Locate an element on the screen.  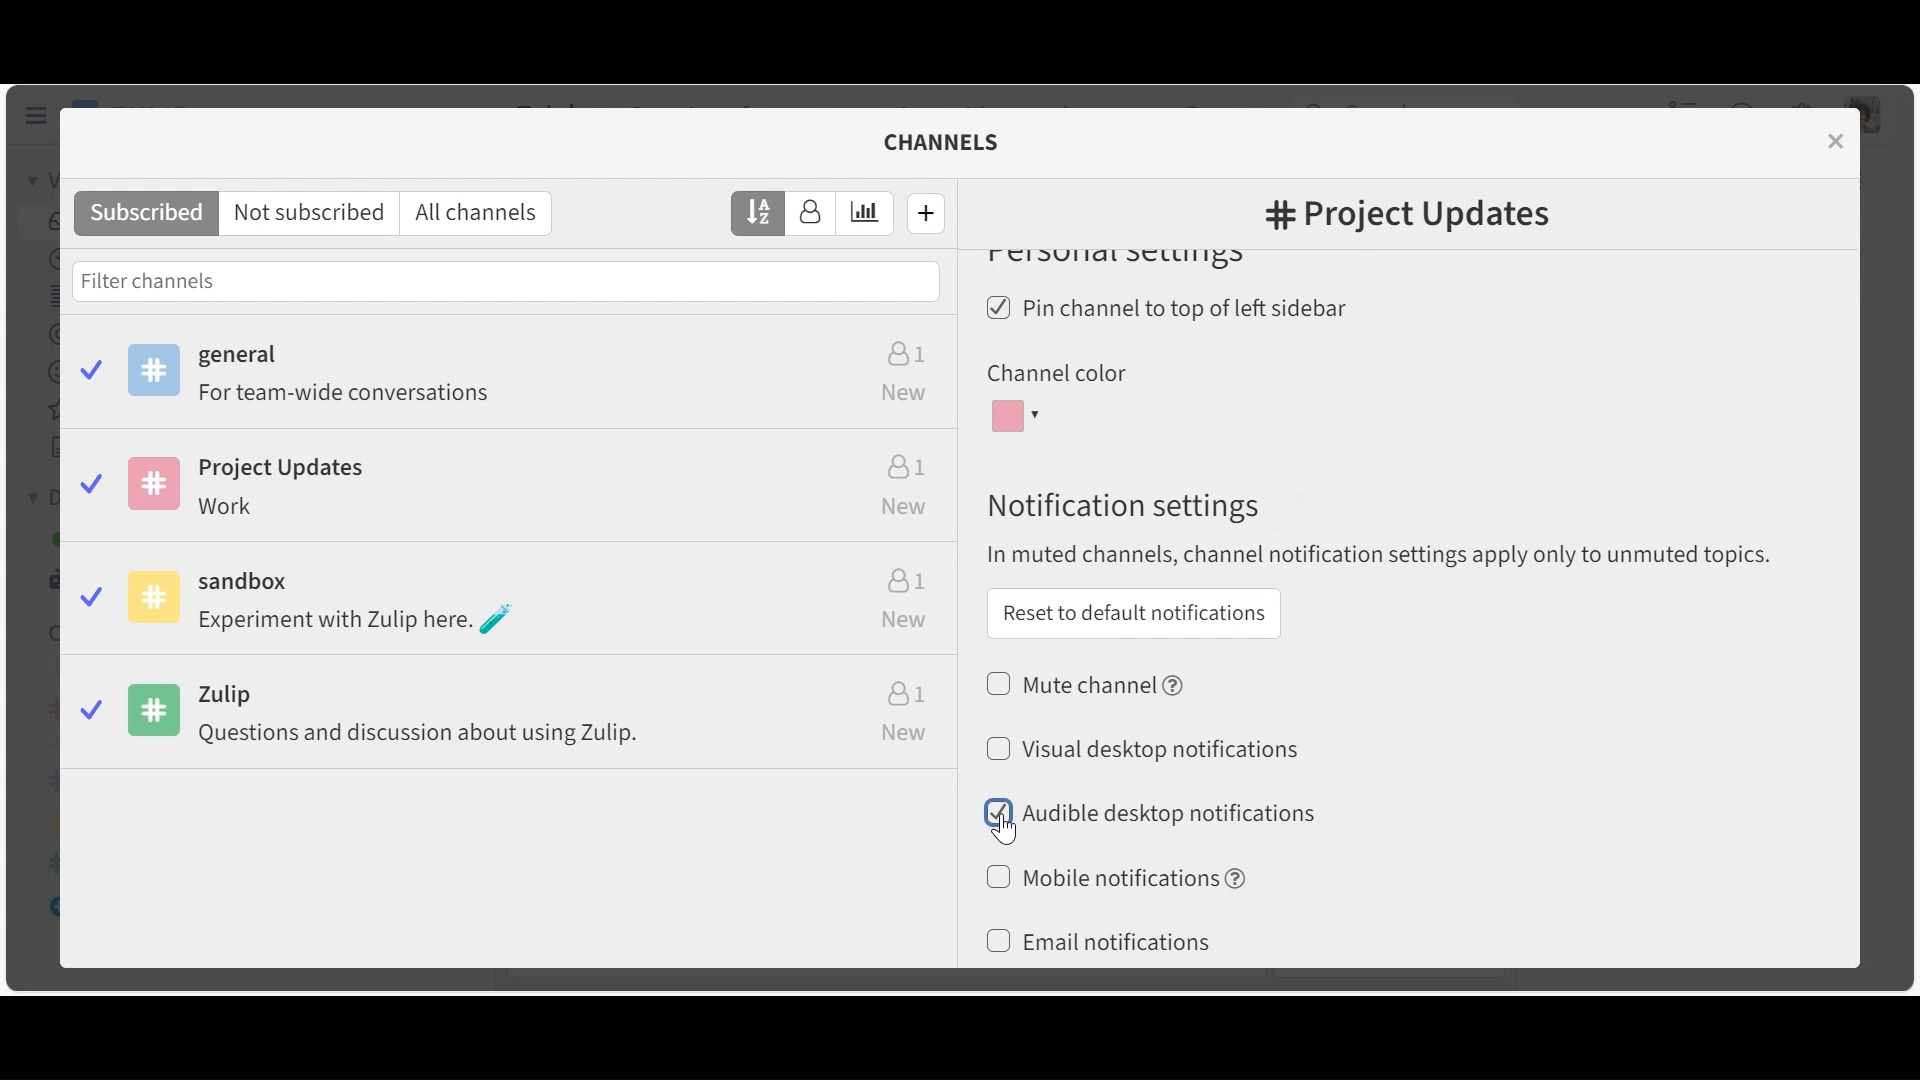
Cursor is located at coordinates (1003, 828).